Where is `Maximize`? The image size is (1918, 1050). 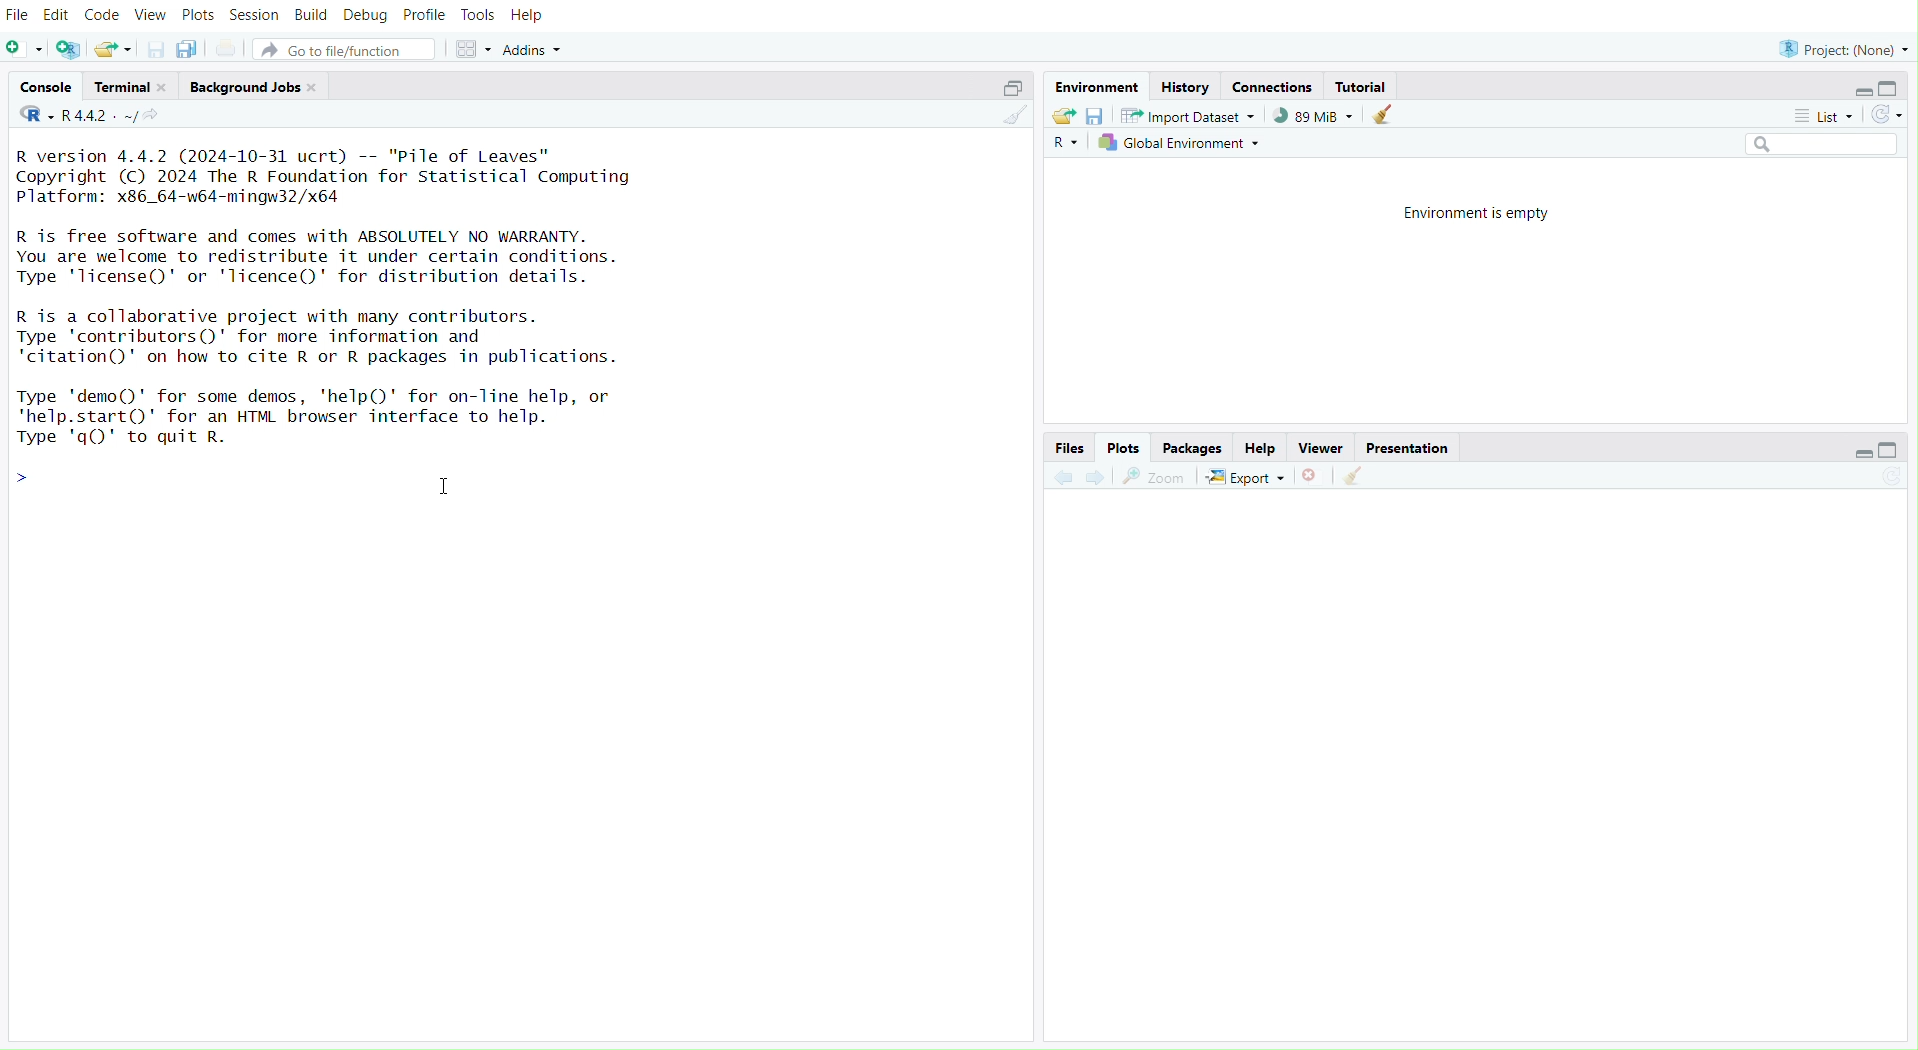
Maximize is located at coordinates (1885, 86).